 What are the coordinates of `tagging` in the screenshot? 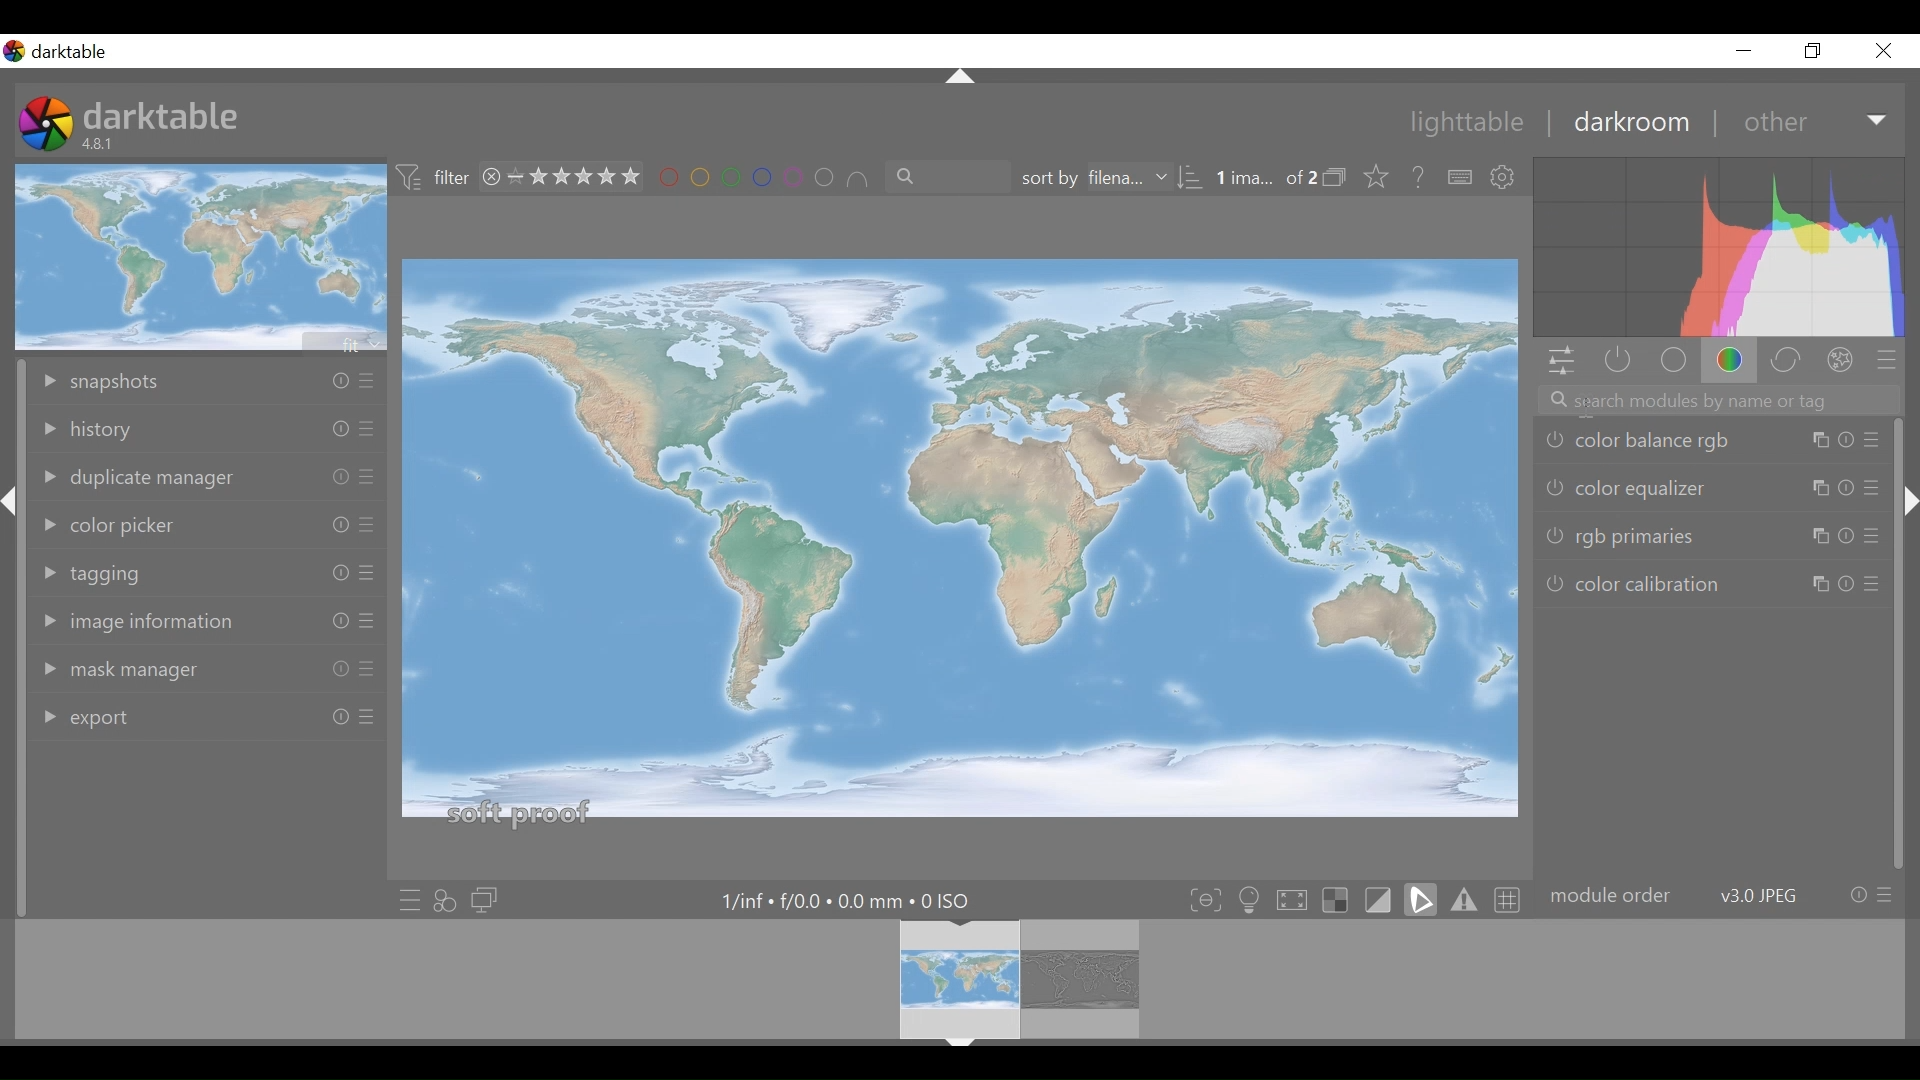 It's located at (207, 569).